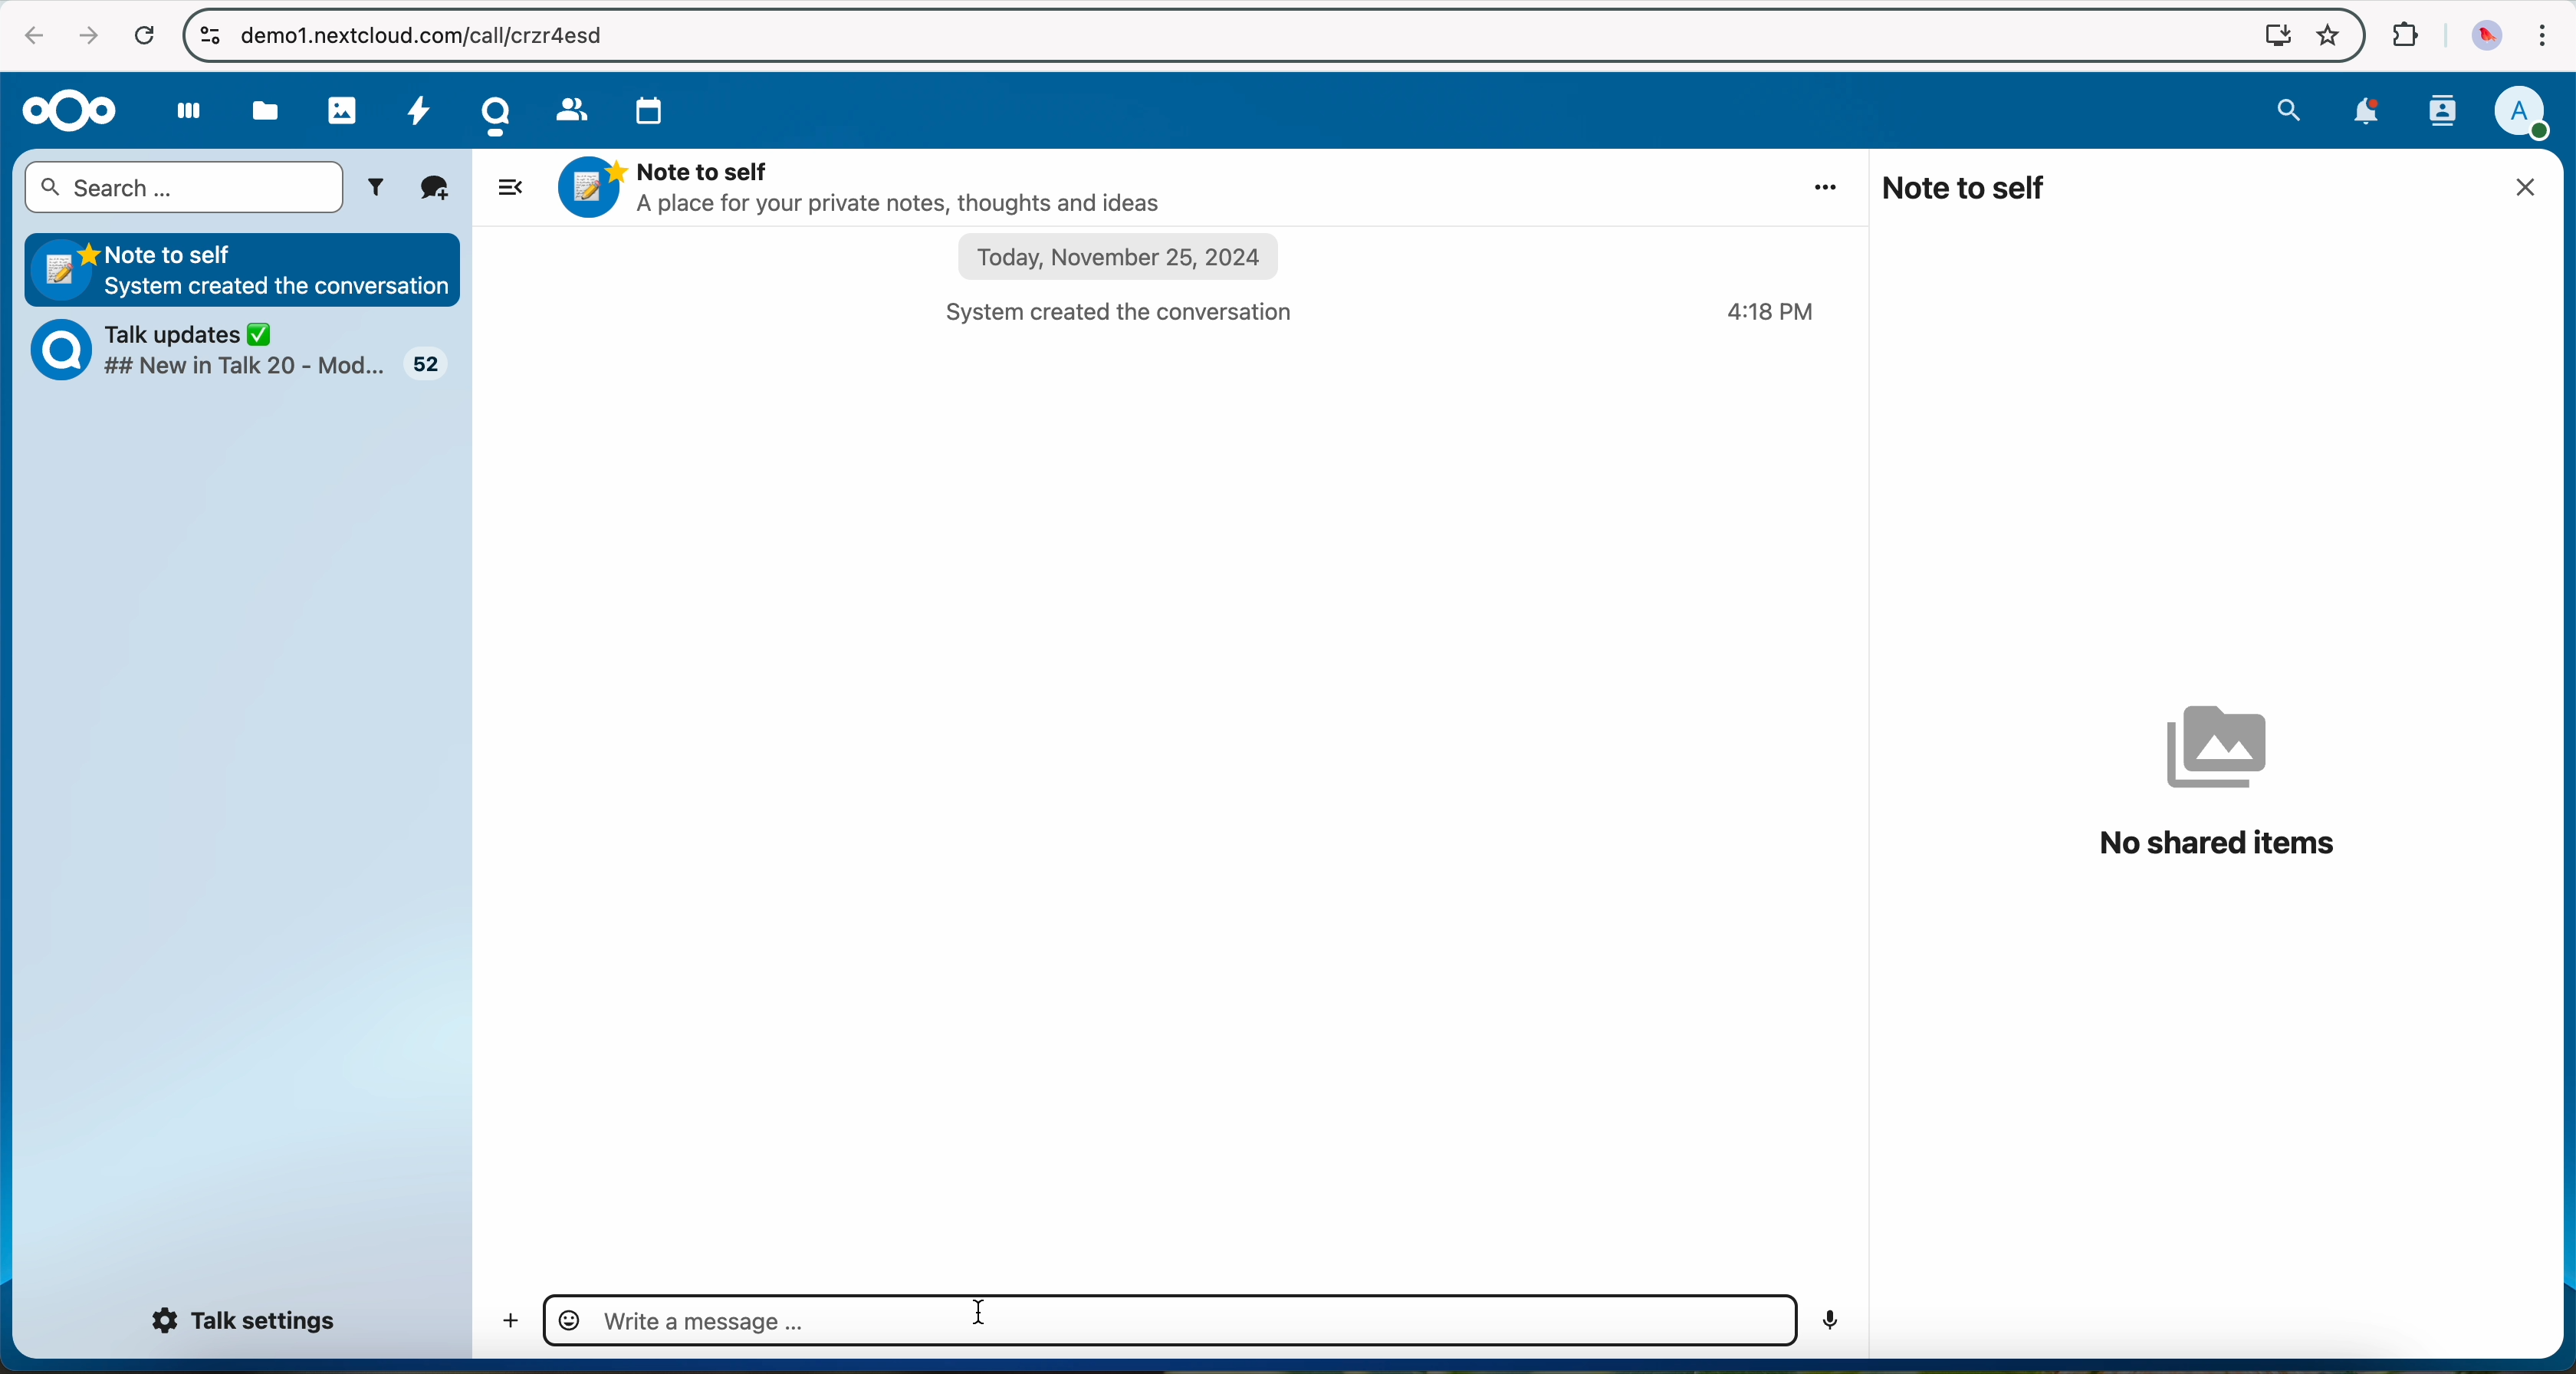 The image size is (2576, 1374). Describe the element at coordinates (206, 33) in the screenshot. I see `controls` at that location.